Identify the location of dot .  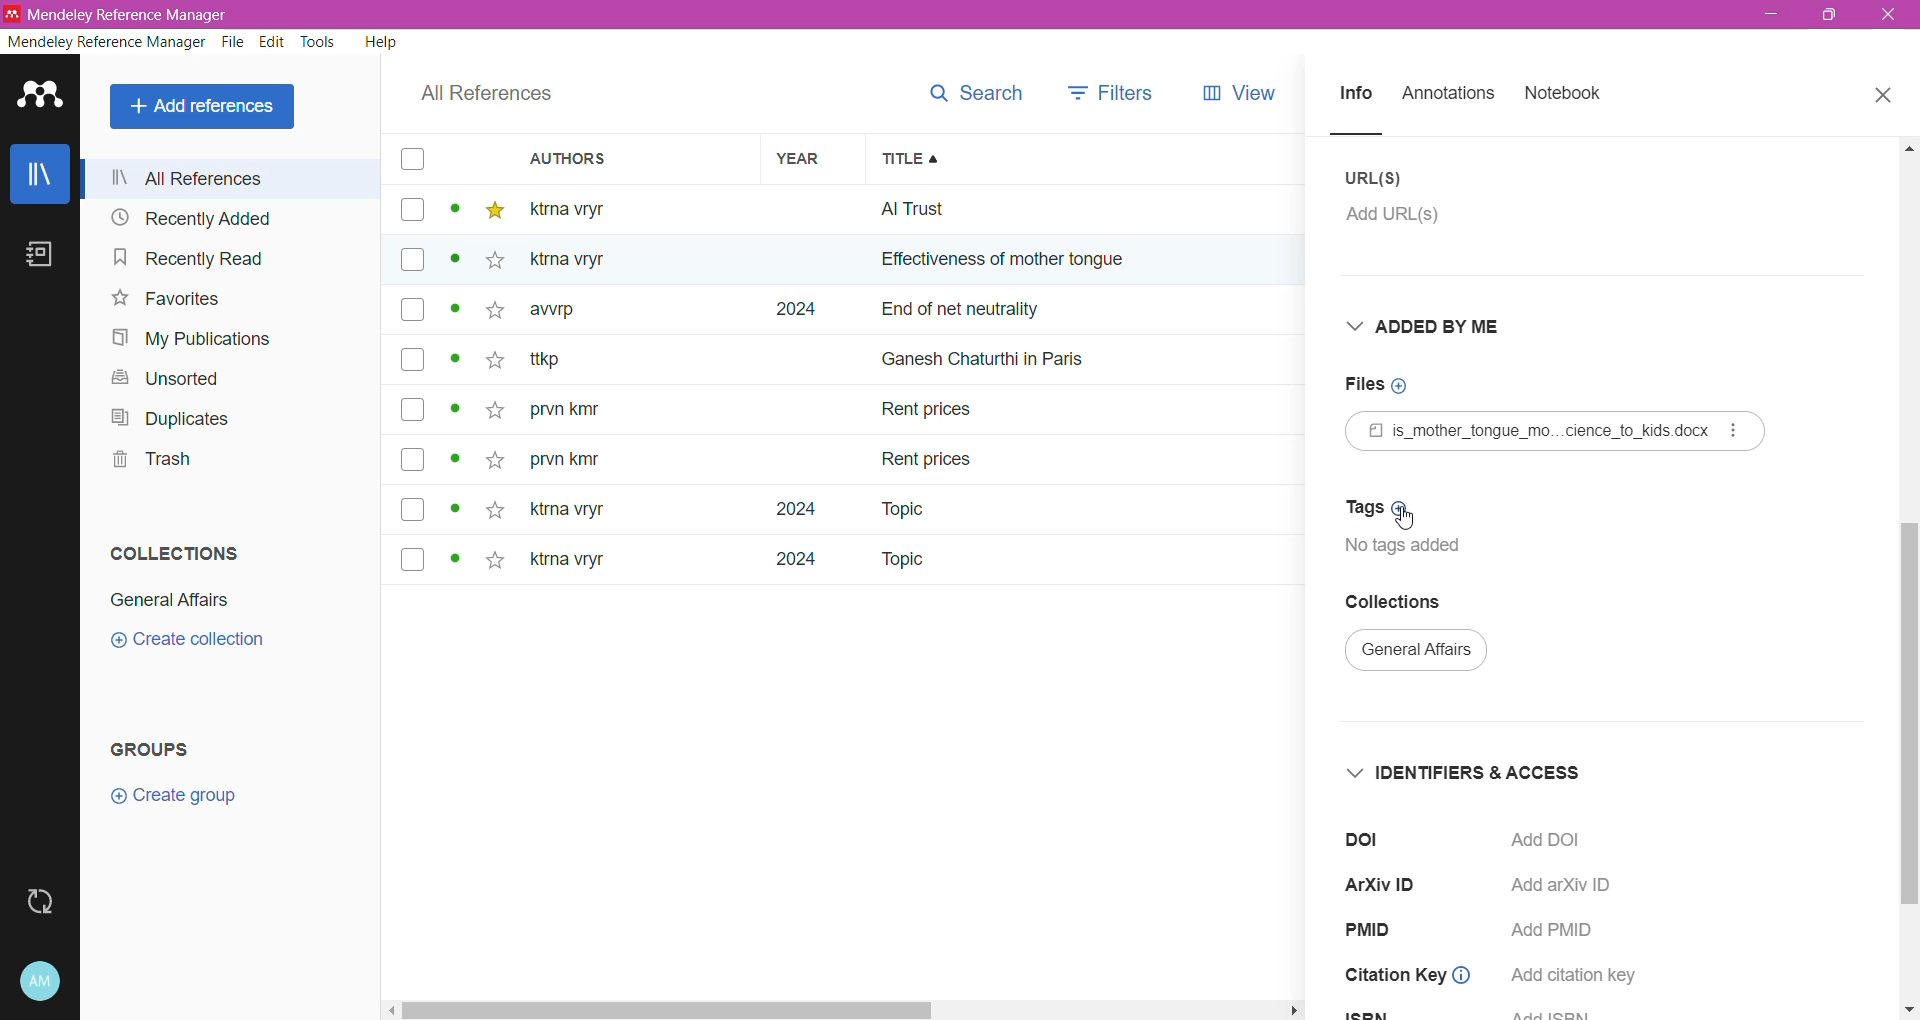
(449, 562).